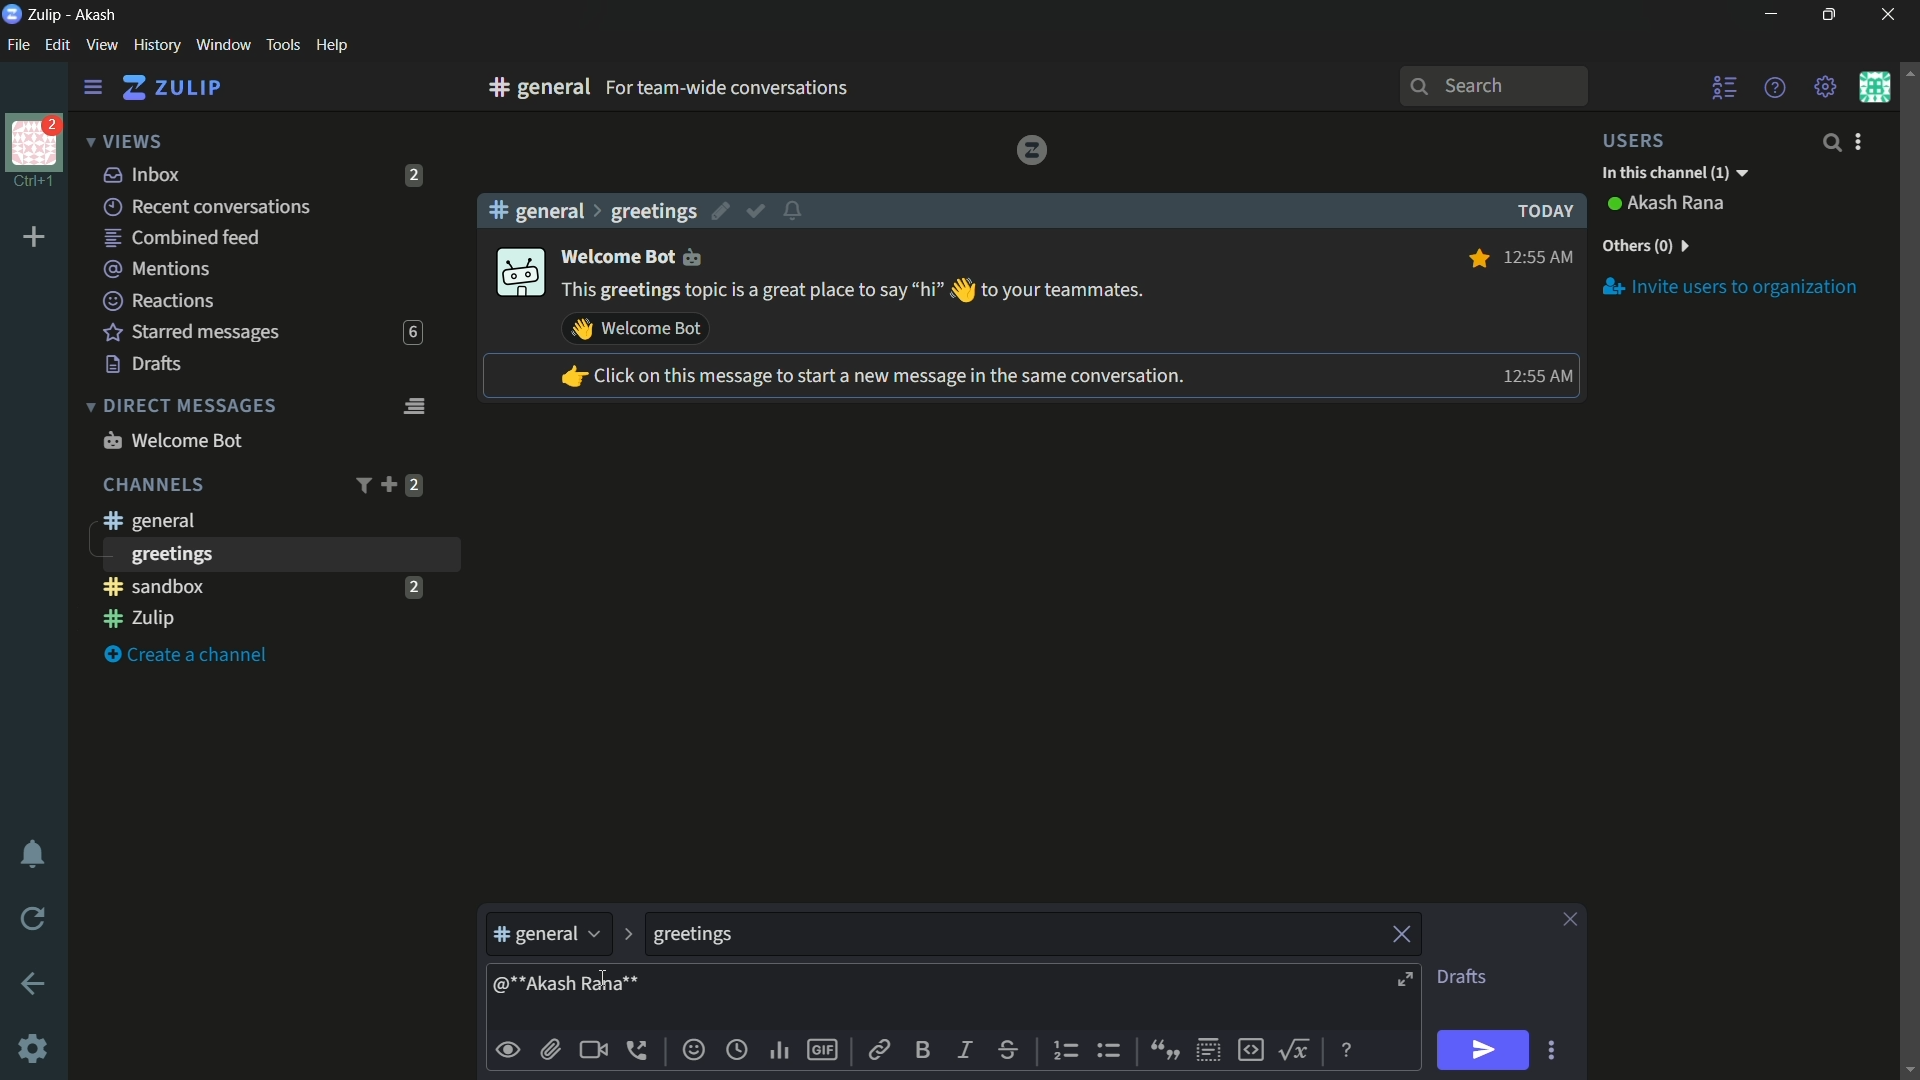  What do you see at coordinates (1108, 1048) in the screenshot?
I see `underordered list` at bounding box center [1108, 1048].